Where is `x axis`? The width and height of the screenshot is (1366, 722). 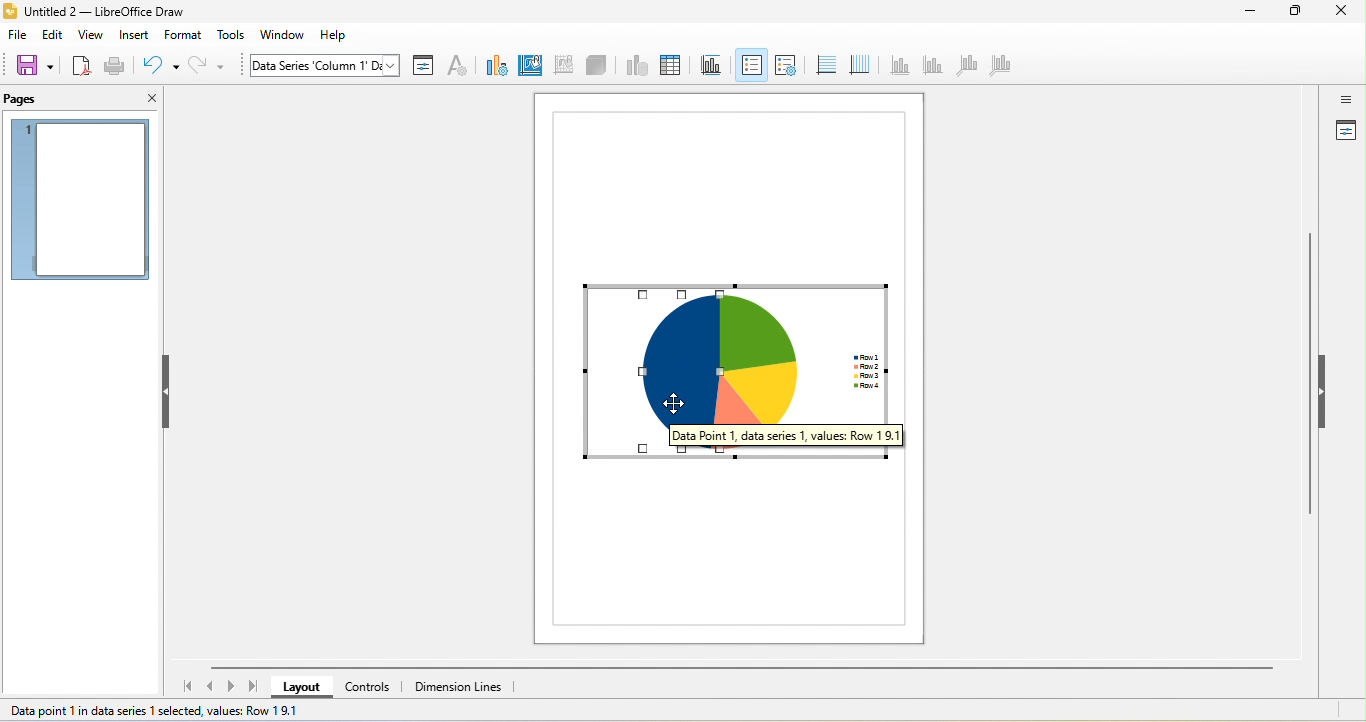
x axis is located at coordinates (899, 64).